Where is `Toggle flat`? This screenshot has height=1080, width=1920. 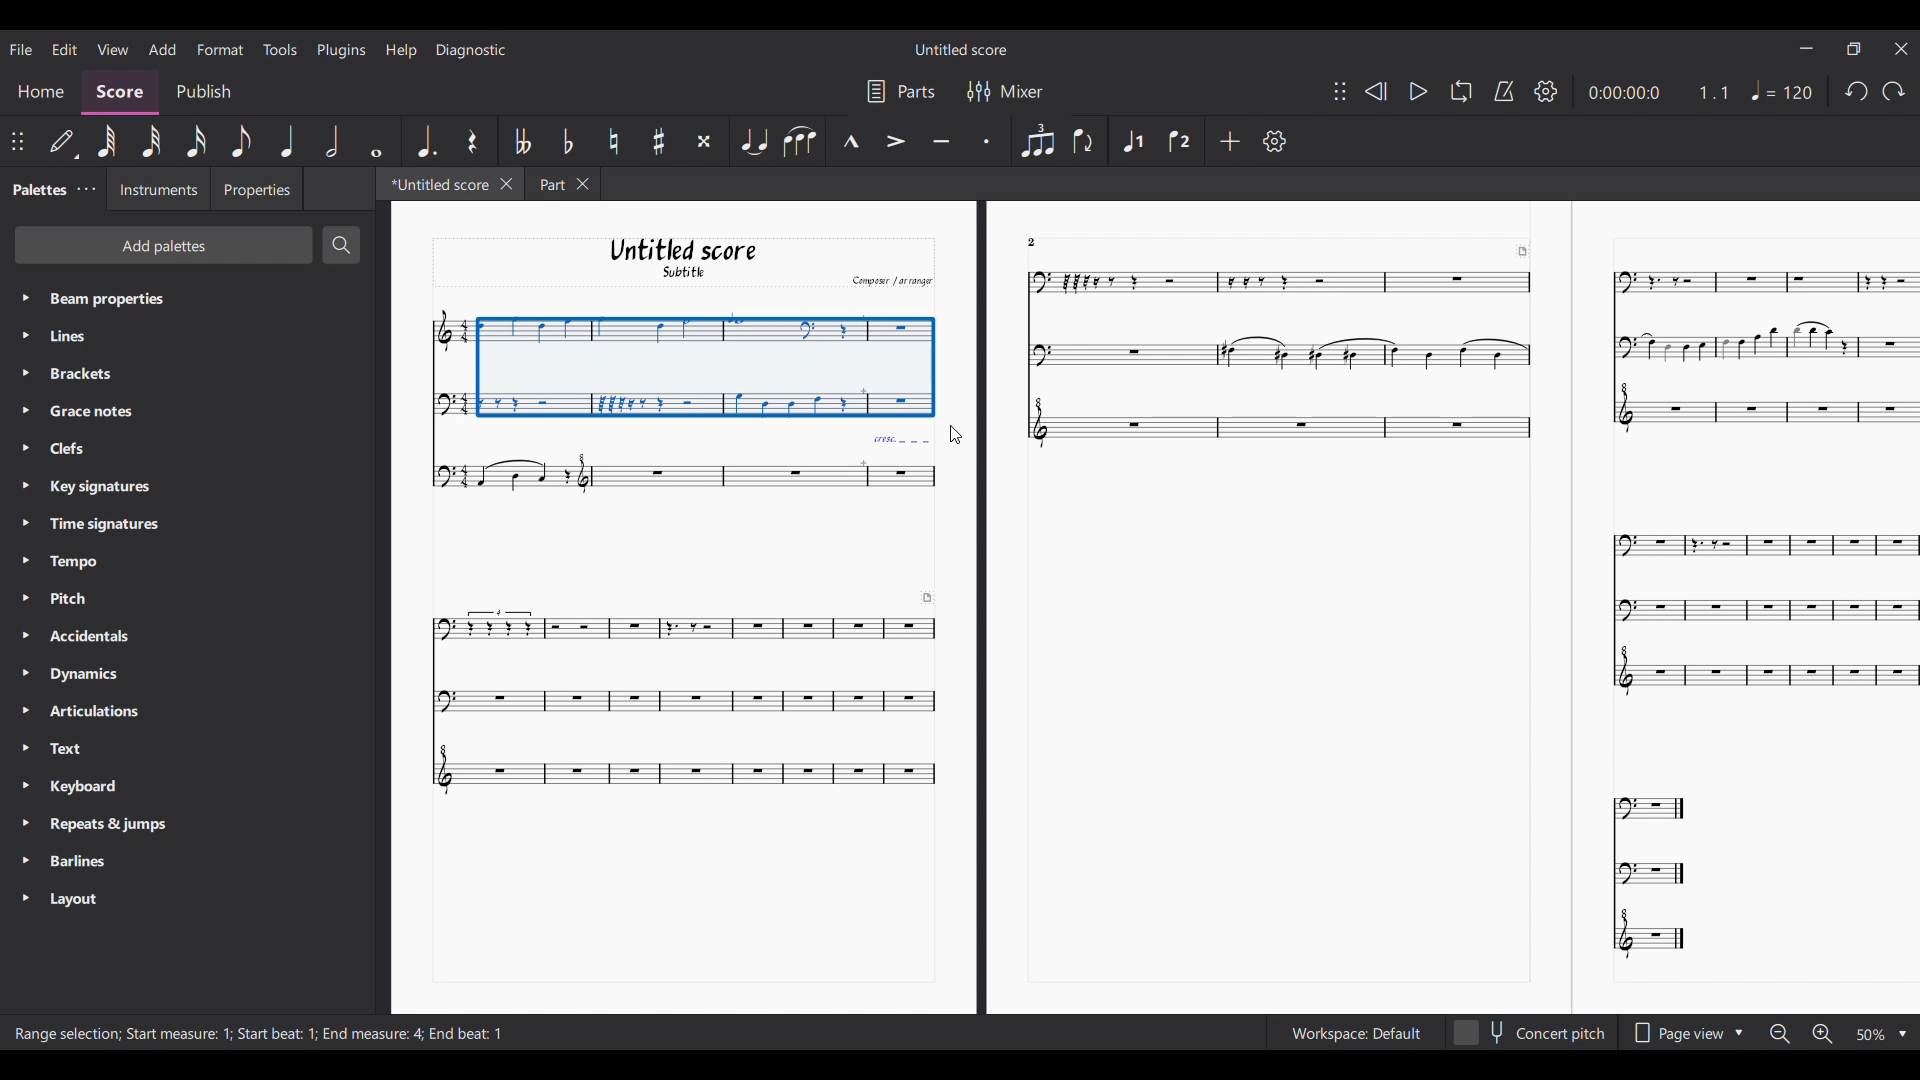 Toggle flat is located at coordinates (567, 141).